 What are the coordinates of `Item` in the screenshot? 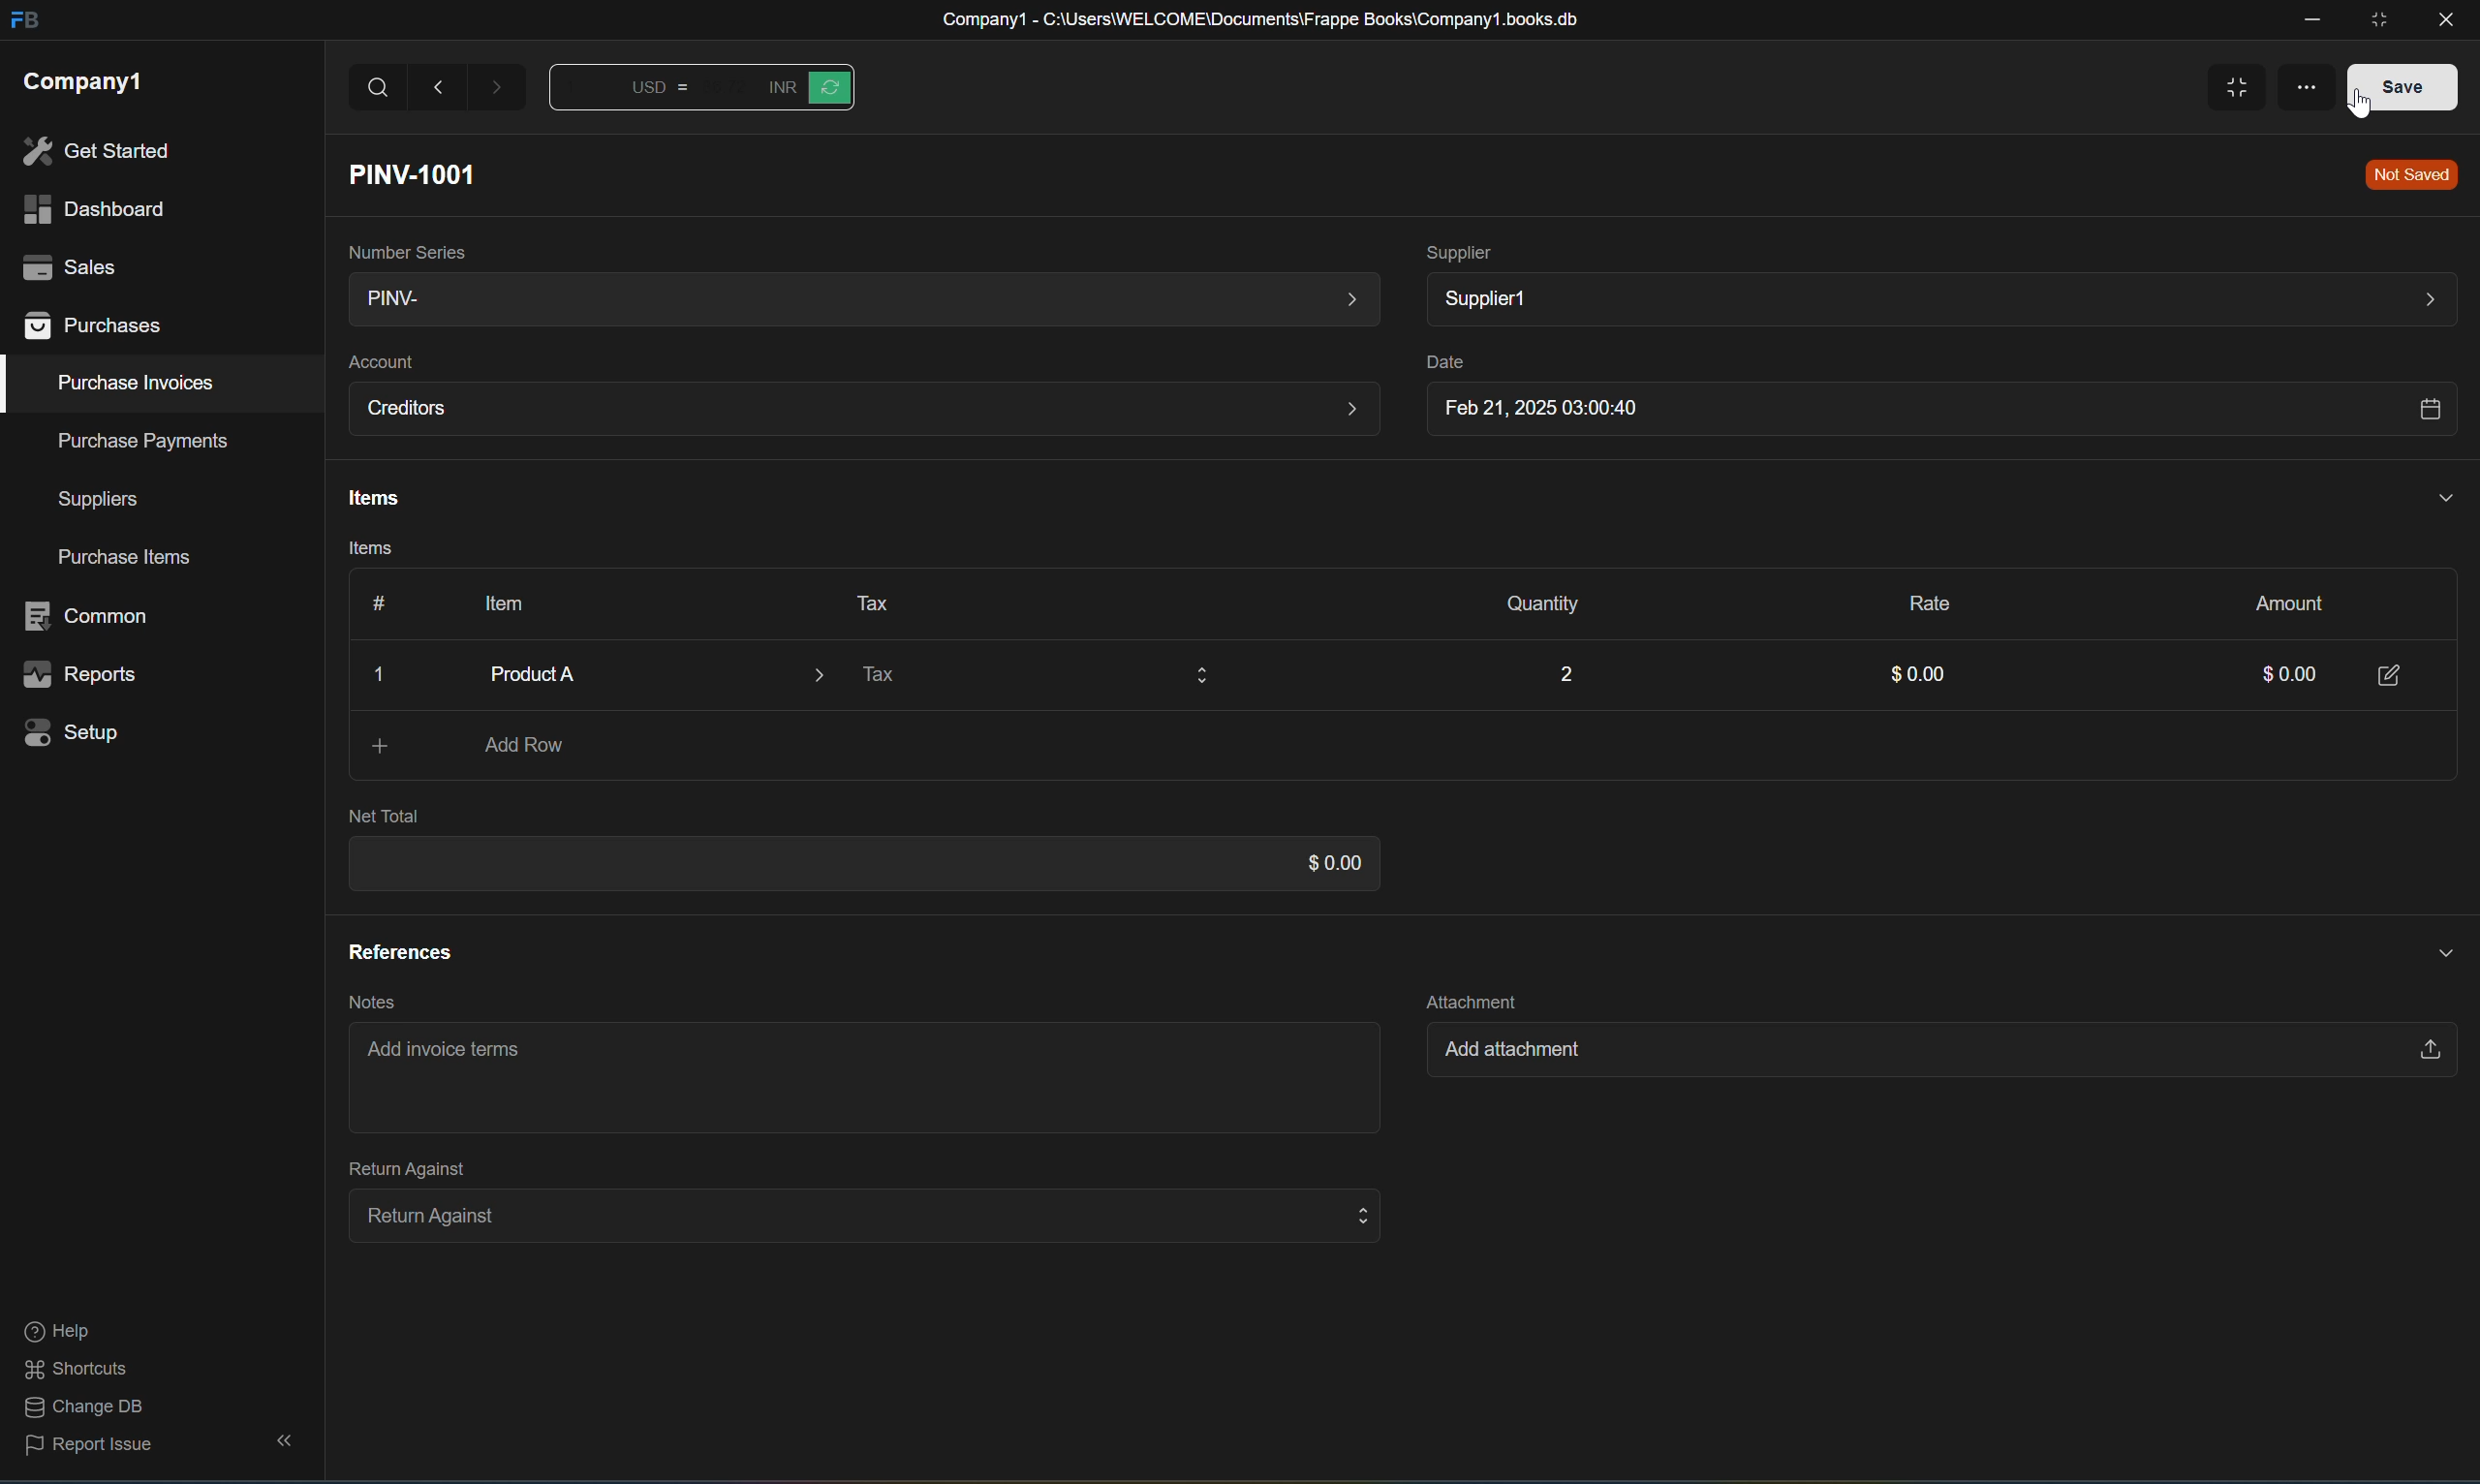 It's located at (495, 602).